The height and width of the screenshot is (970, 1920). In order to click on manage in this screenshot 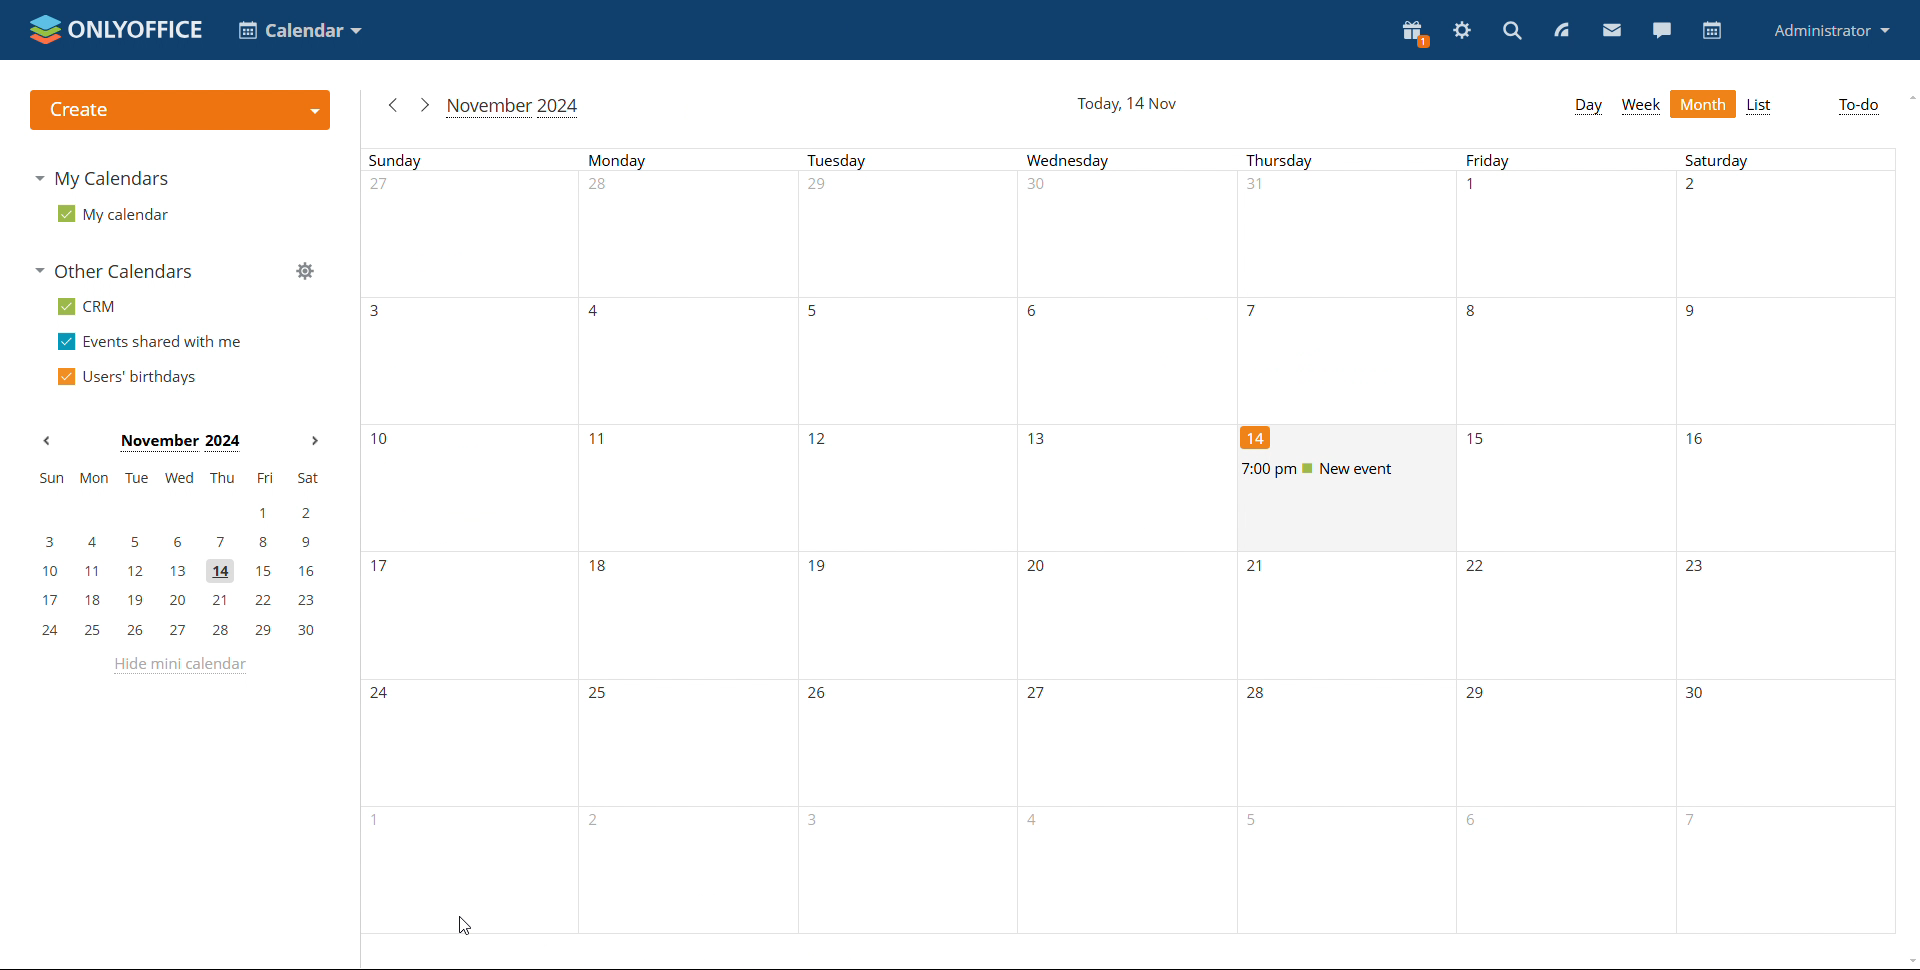, I will do `click(304, 270)`.